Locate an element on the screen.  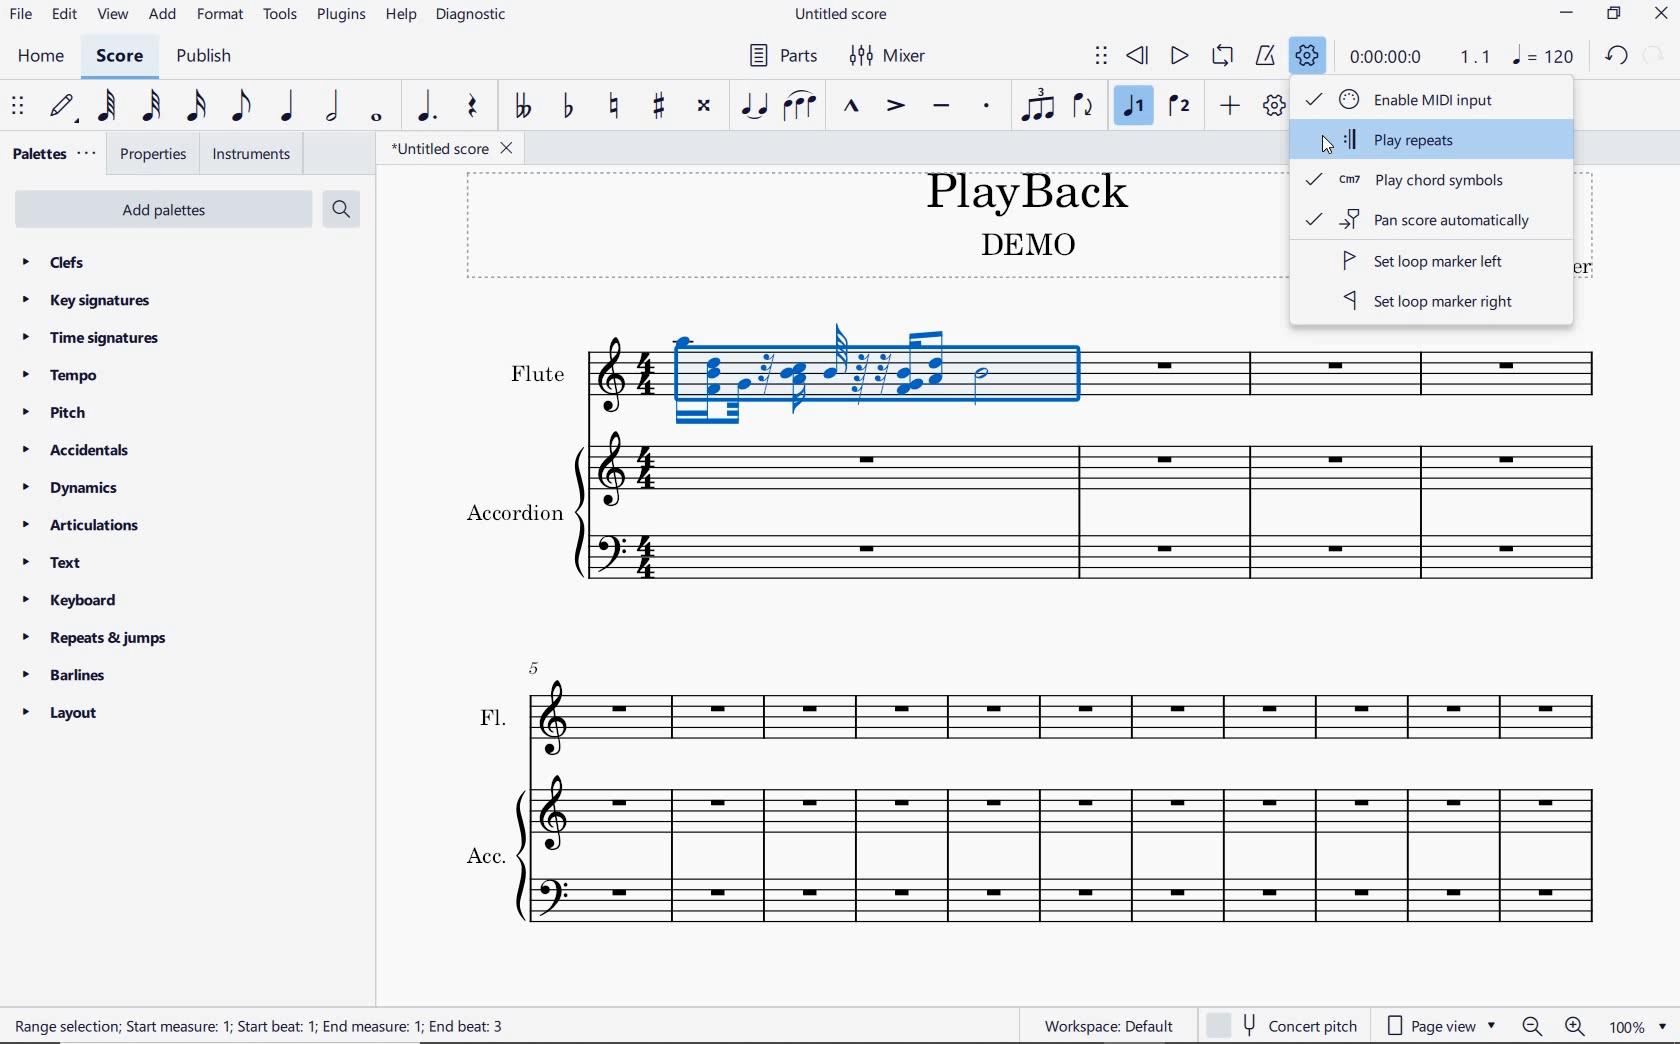
diagnostic is located at coordinates (471, 15).